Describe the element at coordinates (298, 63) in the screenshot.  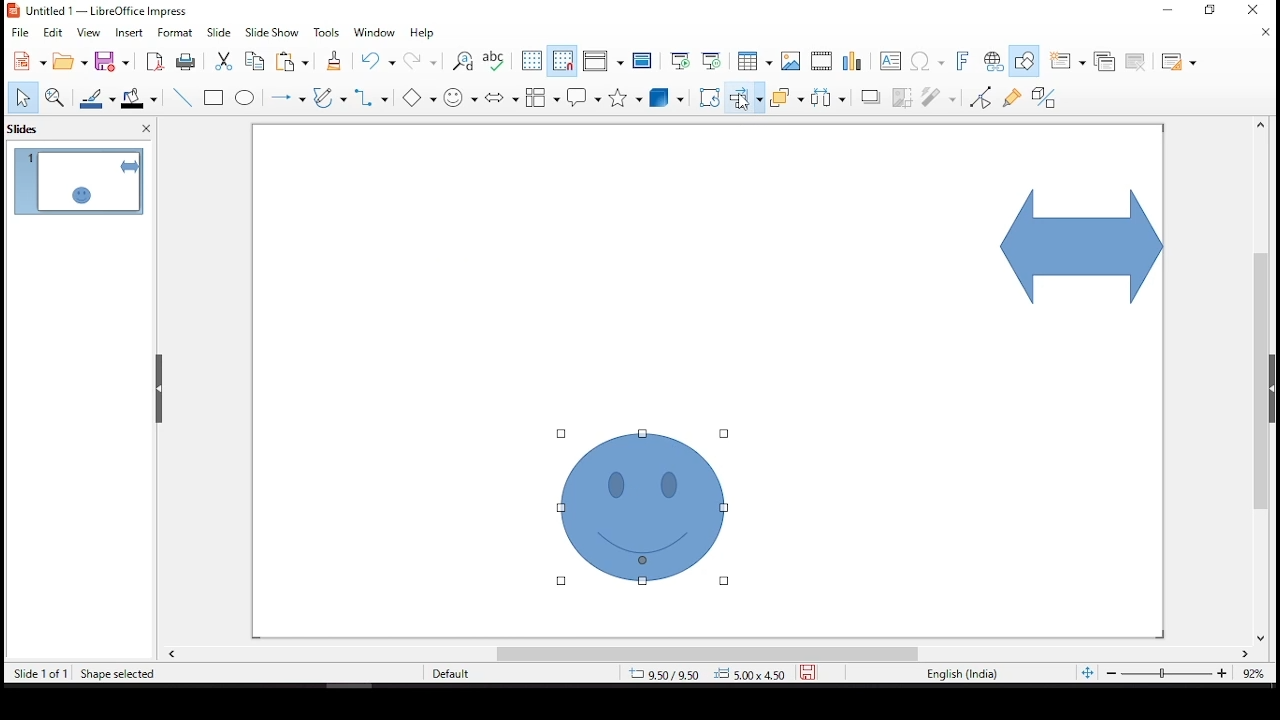
I see `paste` at that location.